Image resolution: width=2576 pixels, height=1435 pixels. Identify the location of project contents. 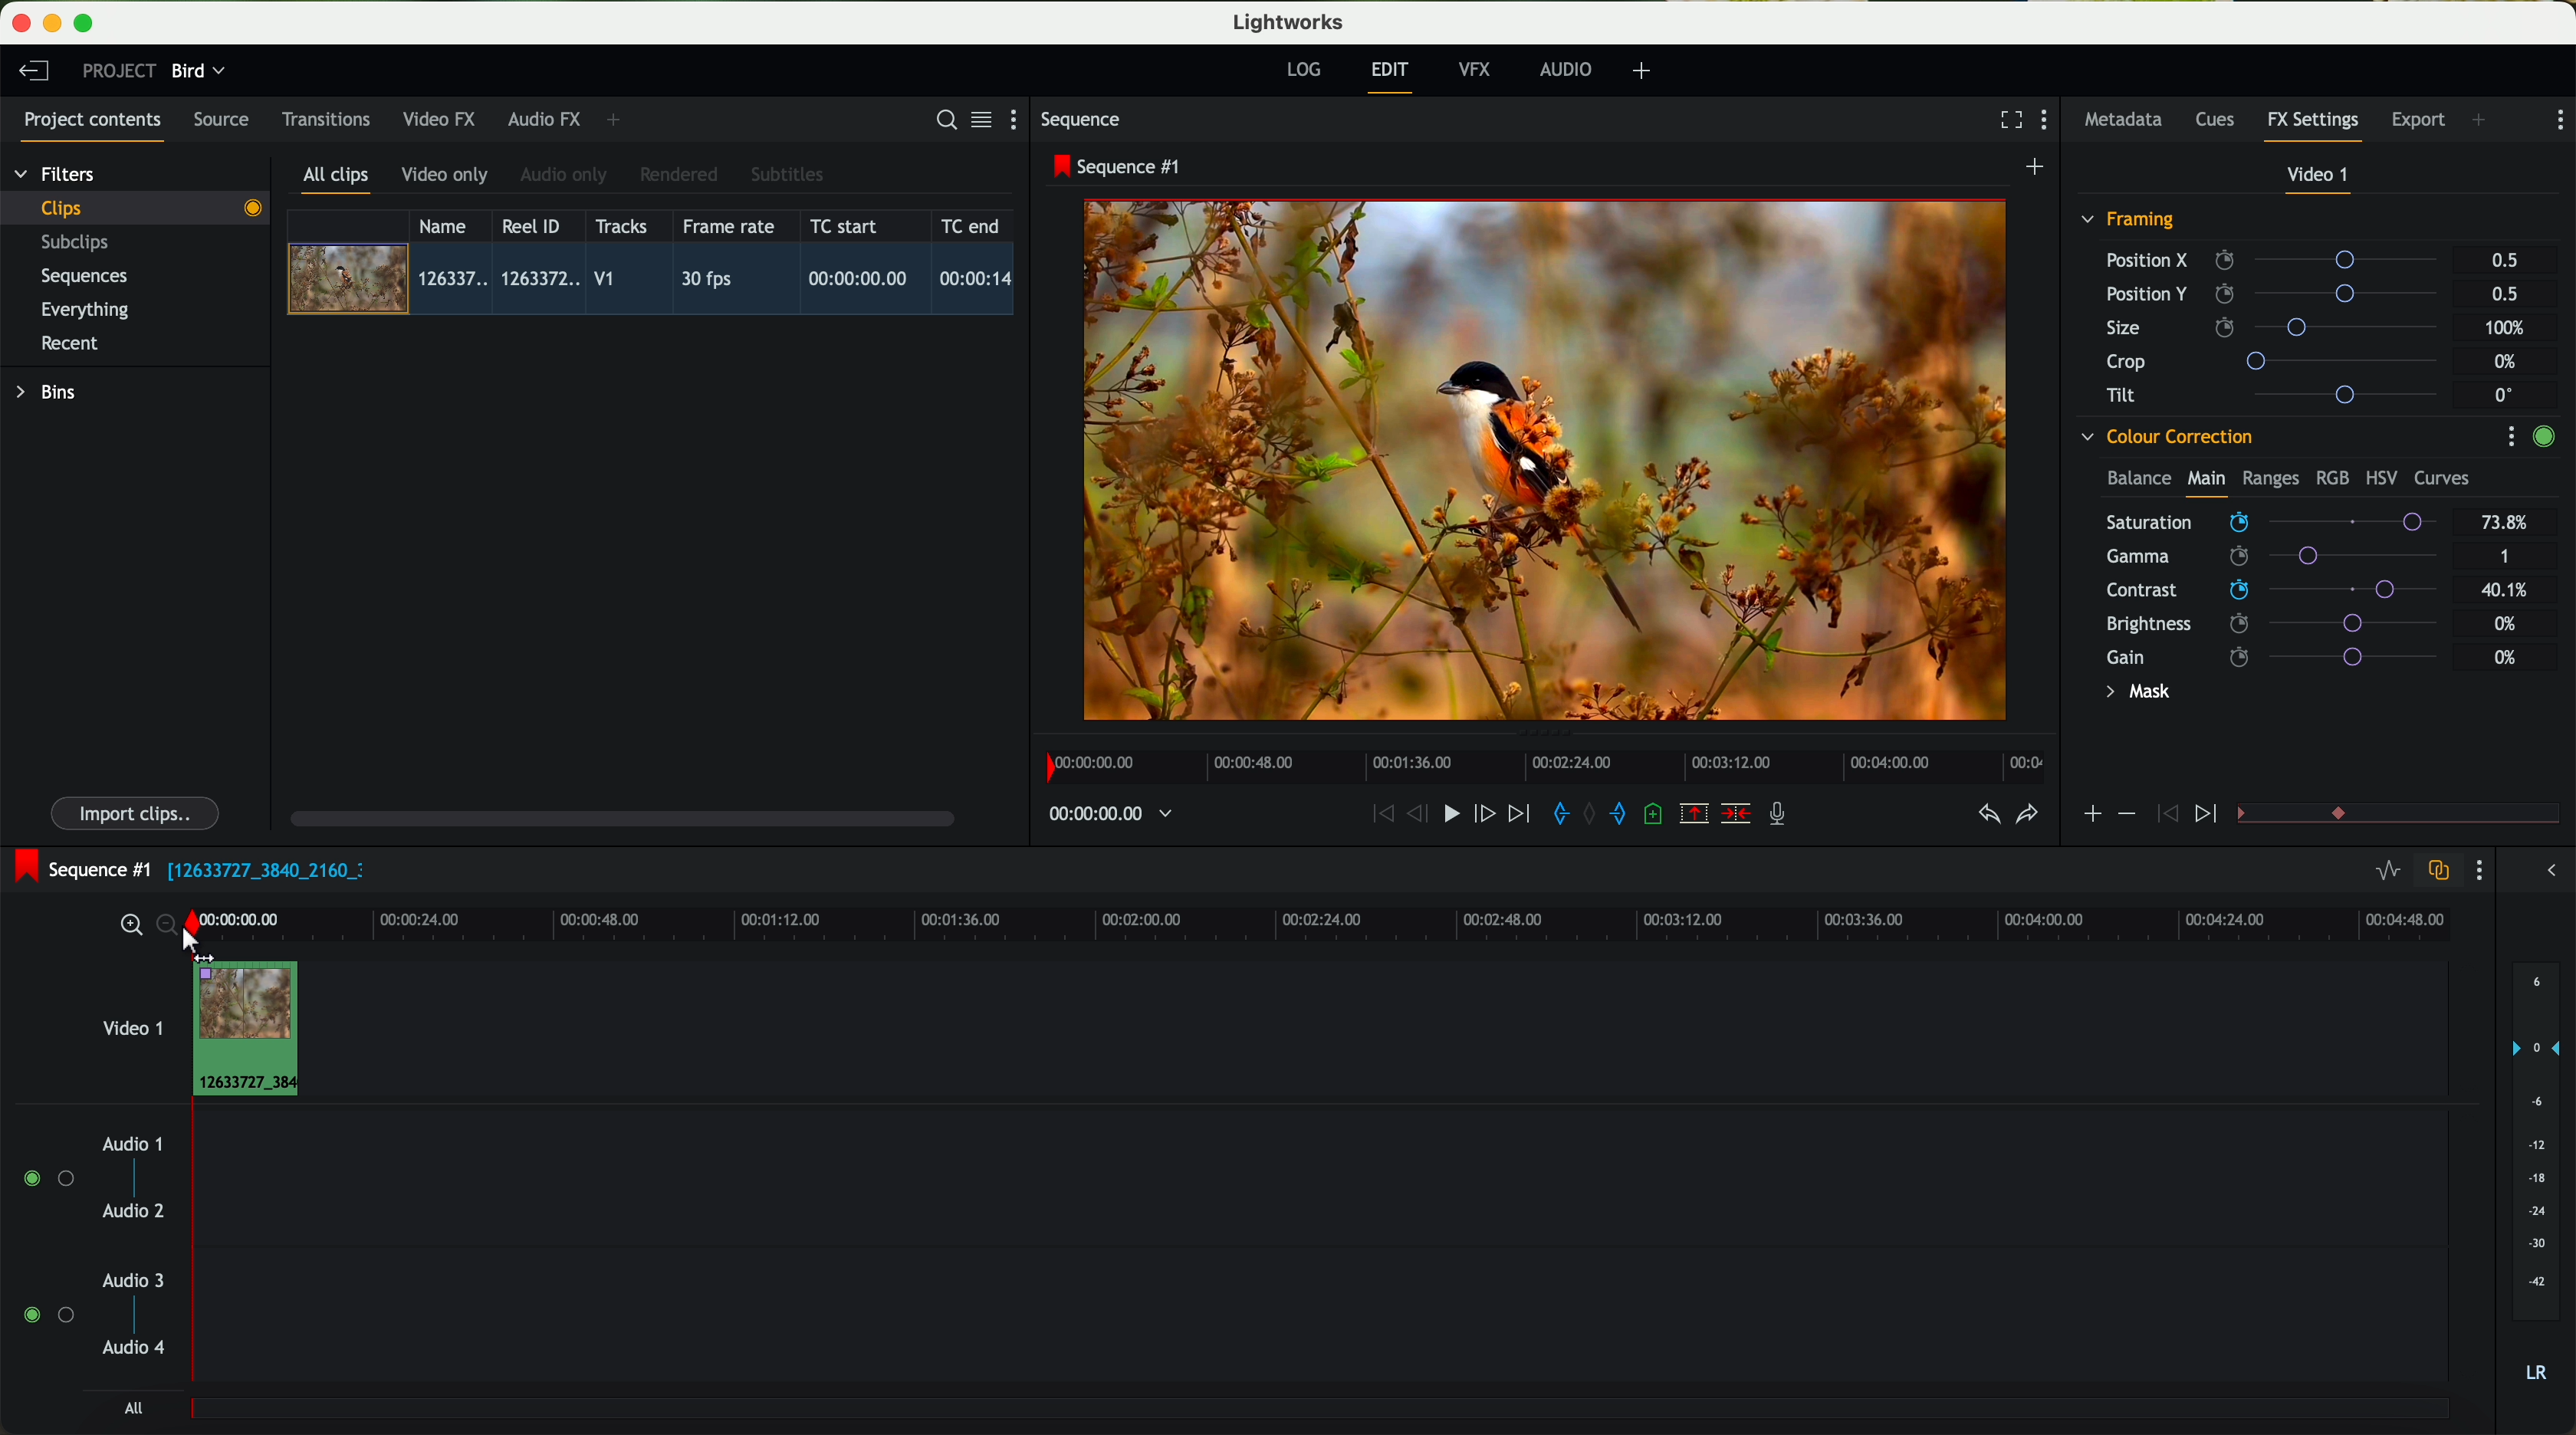
(93, 126).